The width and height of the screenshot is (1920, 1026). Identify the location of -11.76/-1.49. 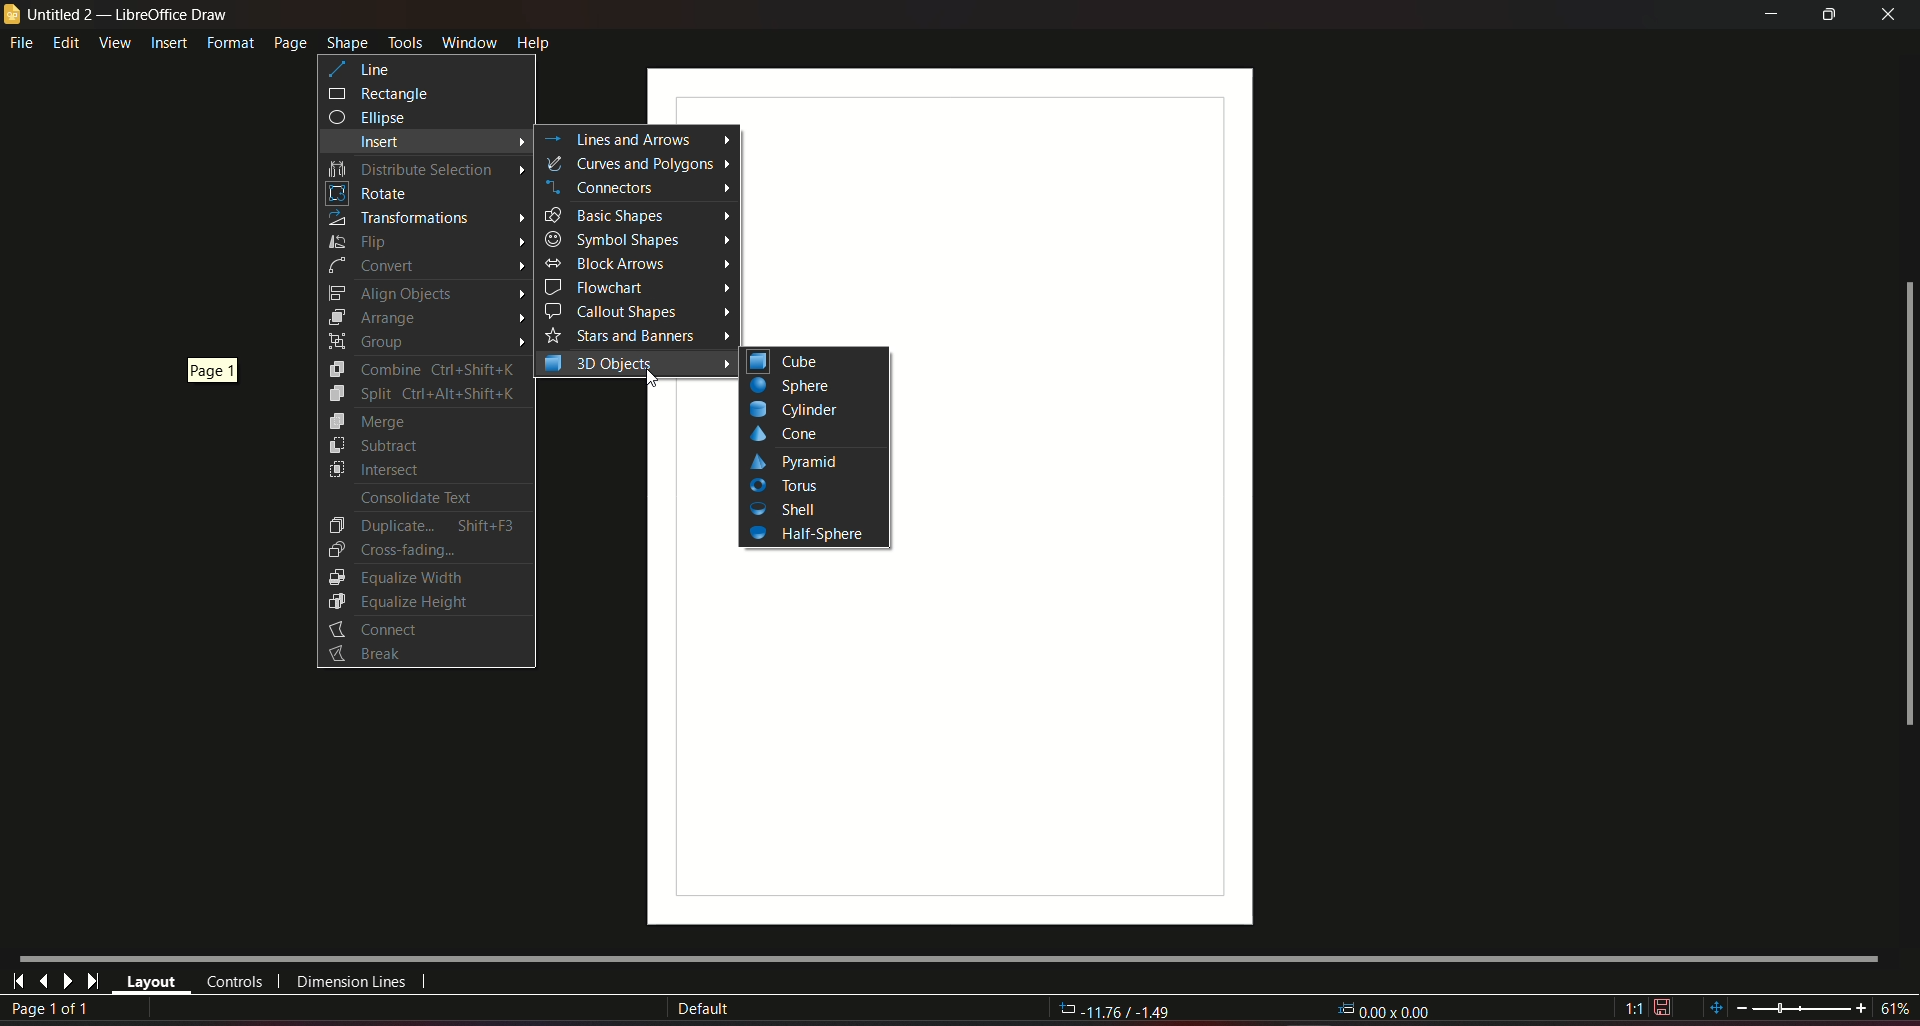
(1386, 1008).